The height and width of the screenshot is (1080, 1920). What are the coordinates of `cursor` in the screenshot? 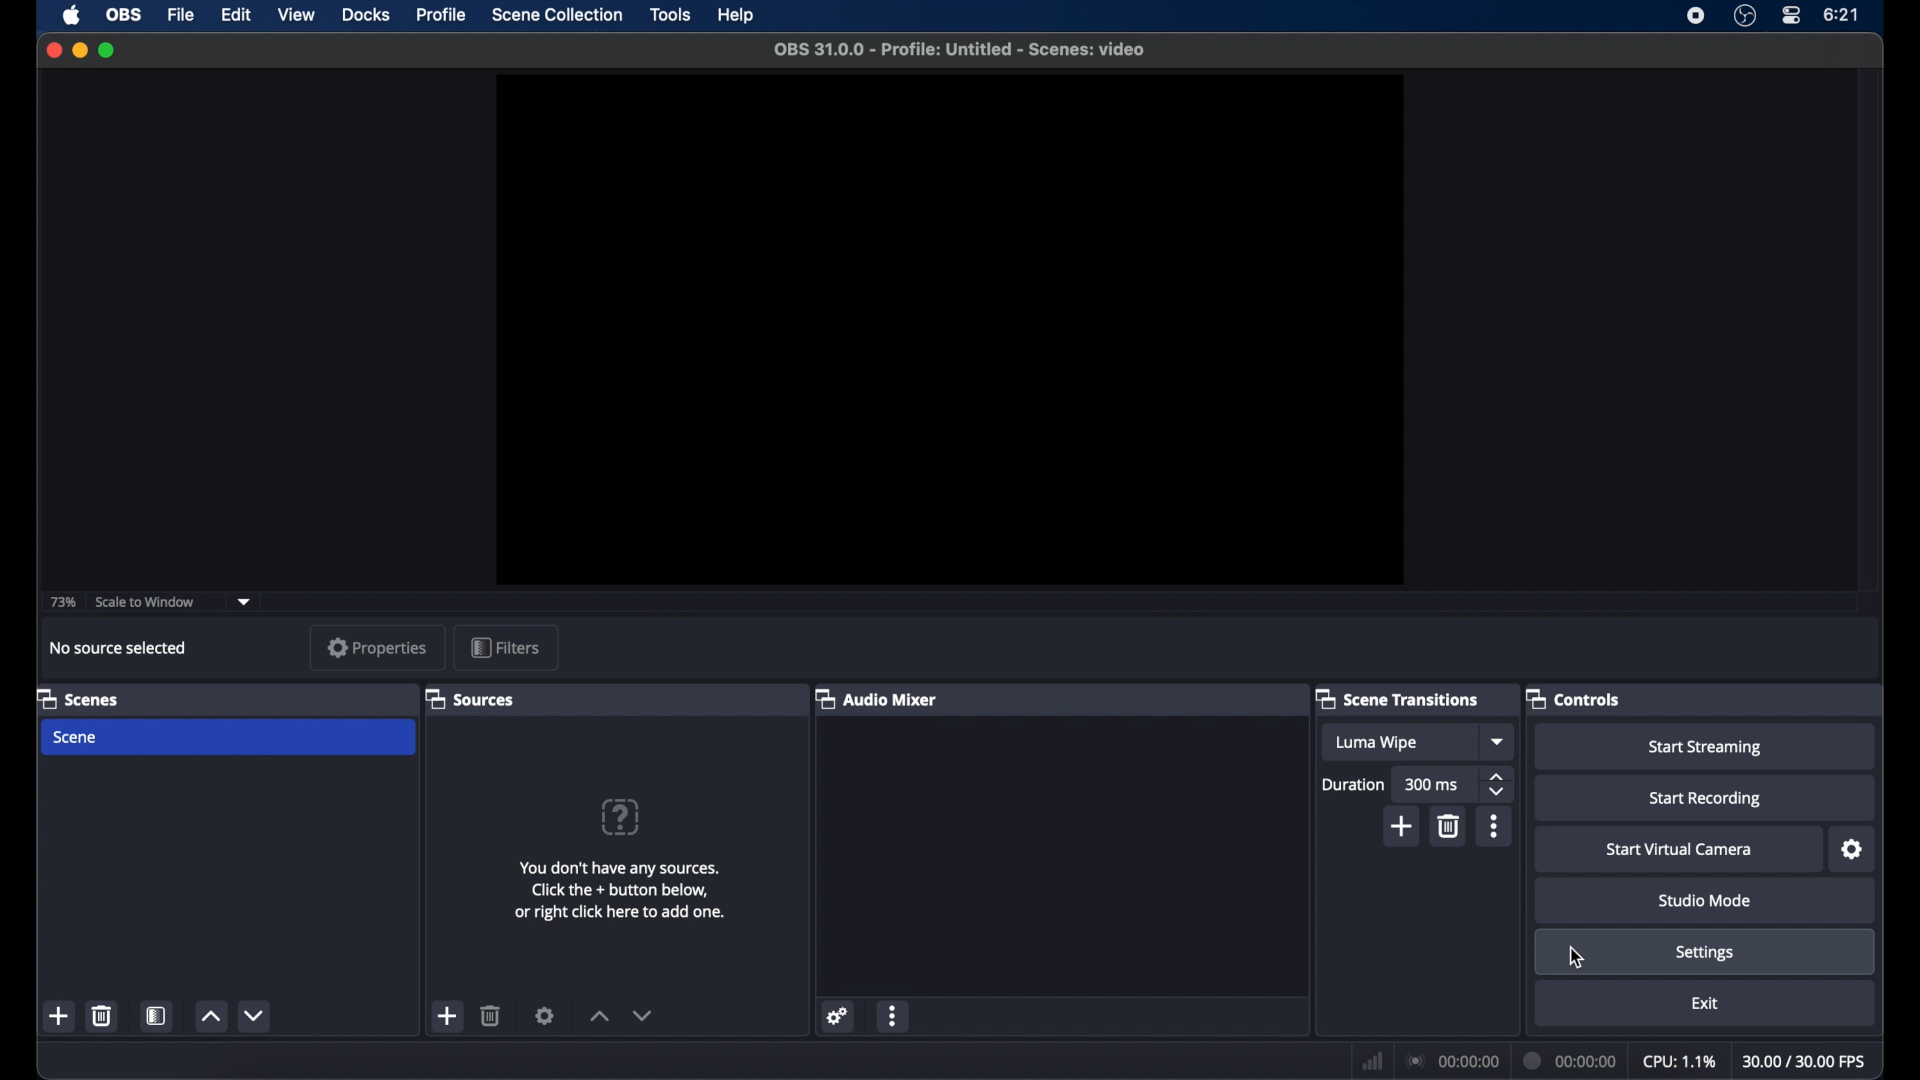 It's located at (1577, 958).